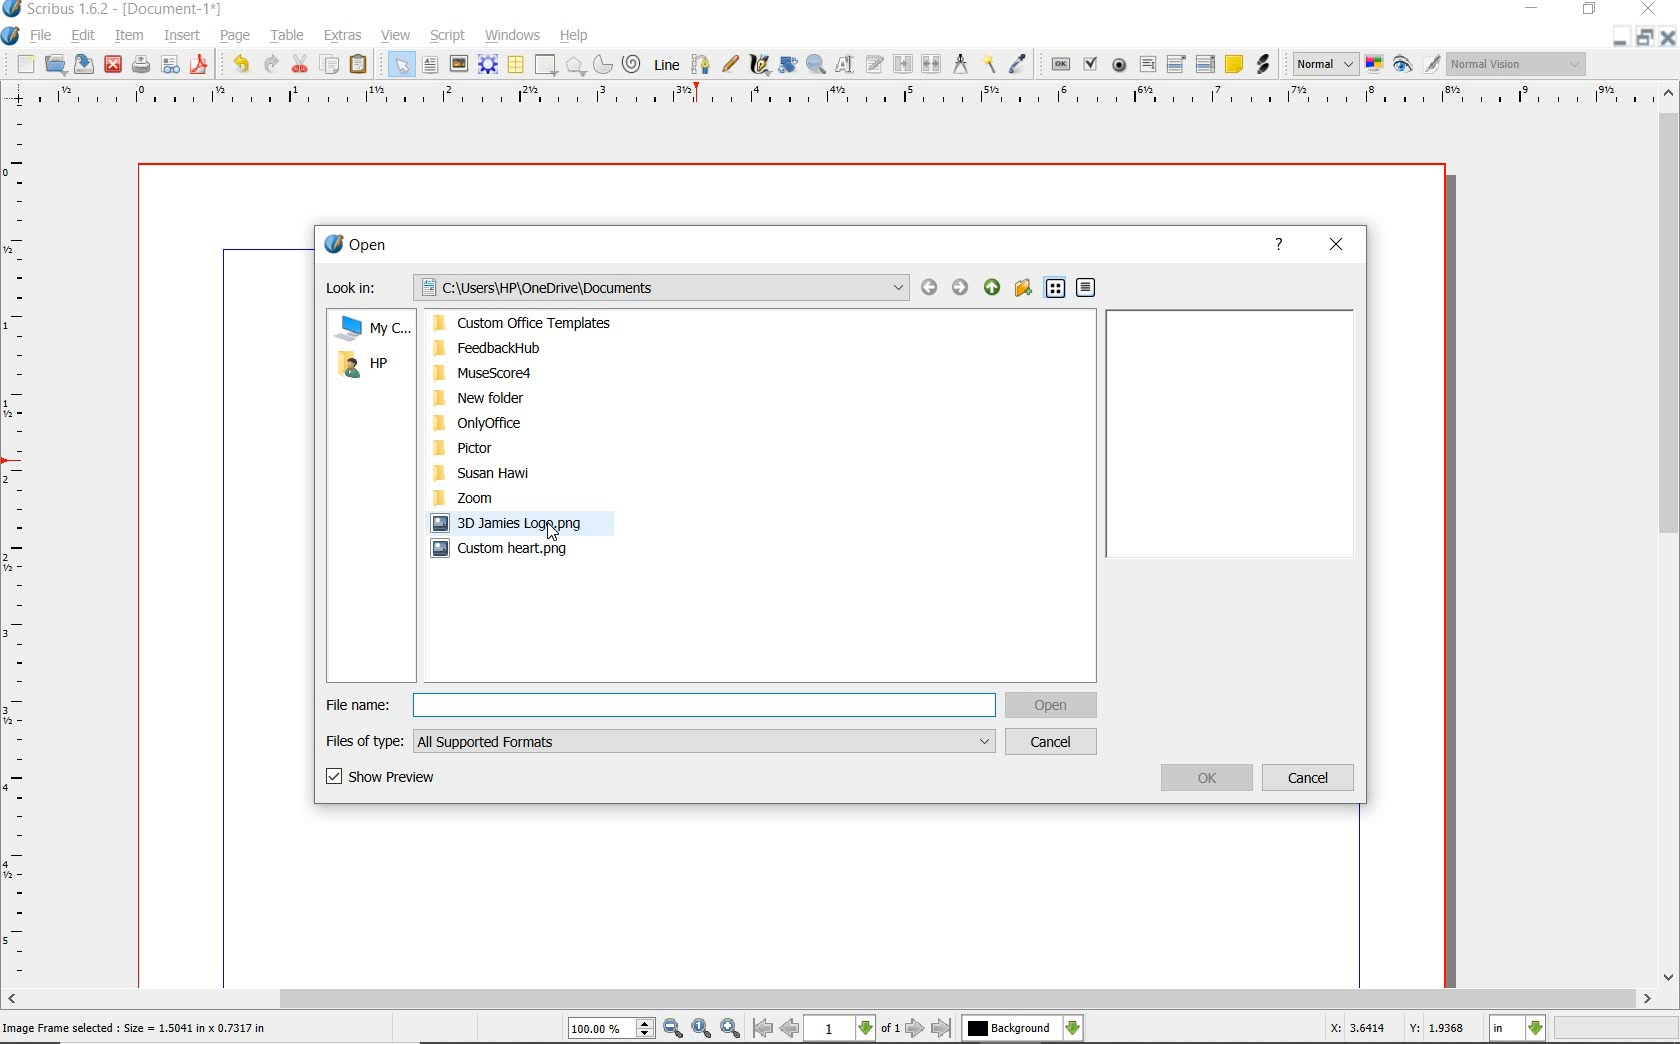 The width and height of the screenshot is (1680, 1044). What do you see at coordinates (56, 65) in the screenshot?
I see `open` at bounding box center [56, 65].